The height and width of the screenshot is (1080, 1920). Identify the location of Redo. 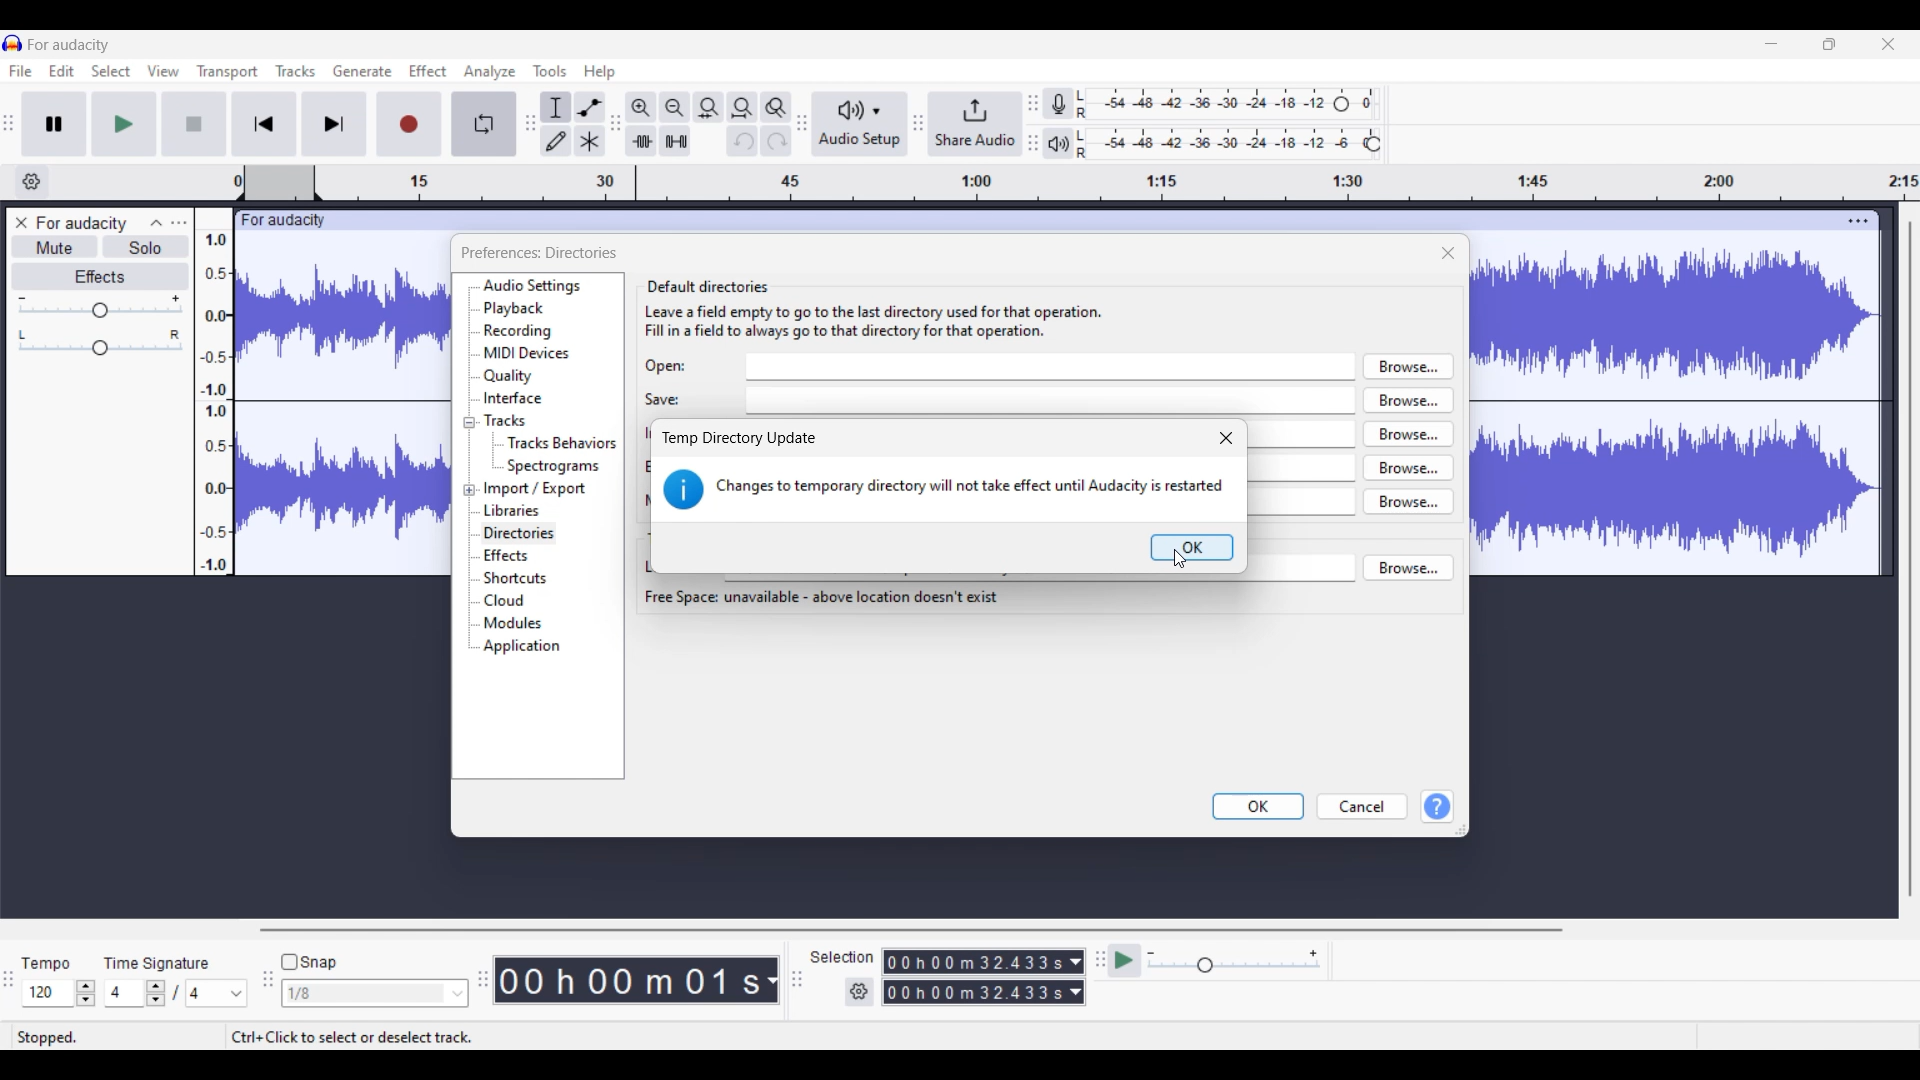
(776, 140).